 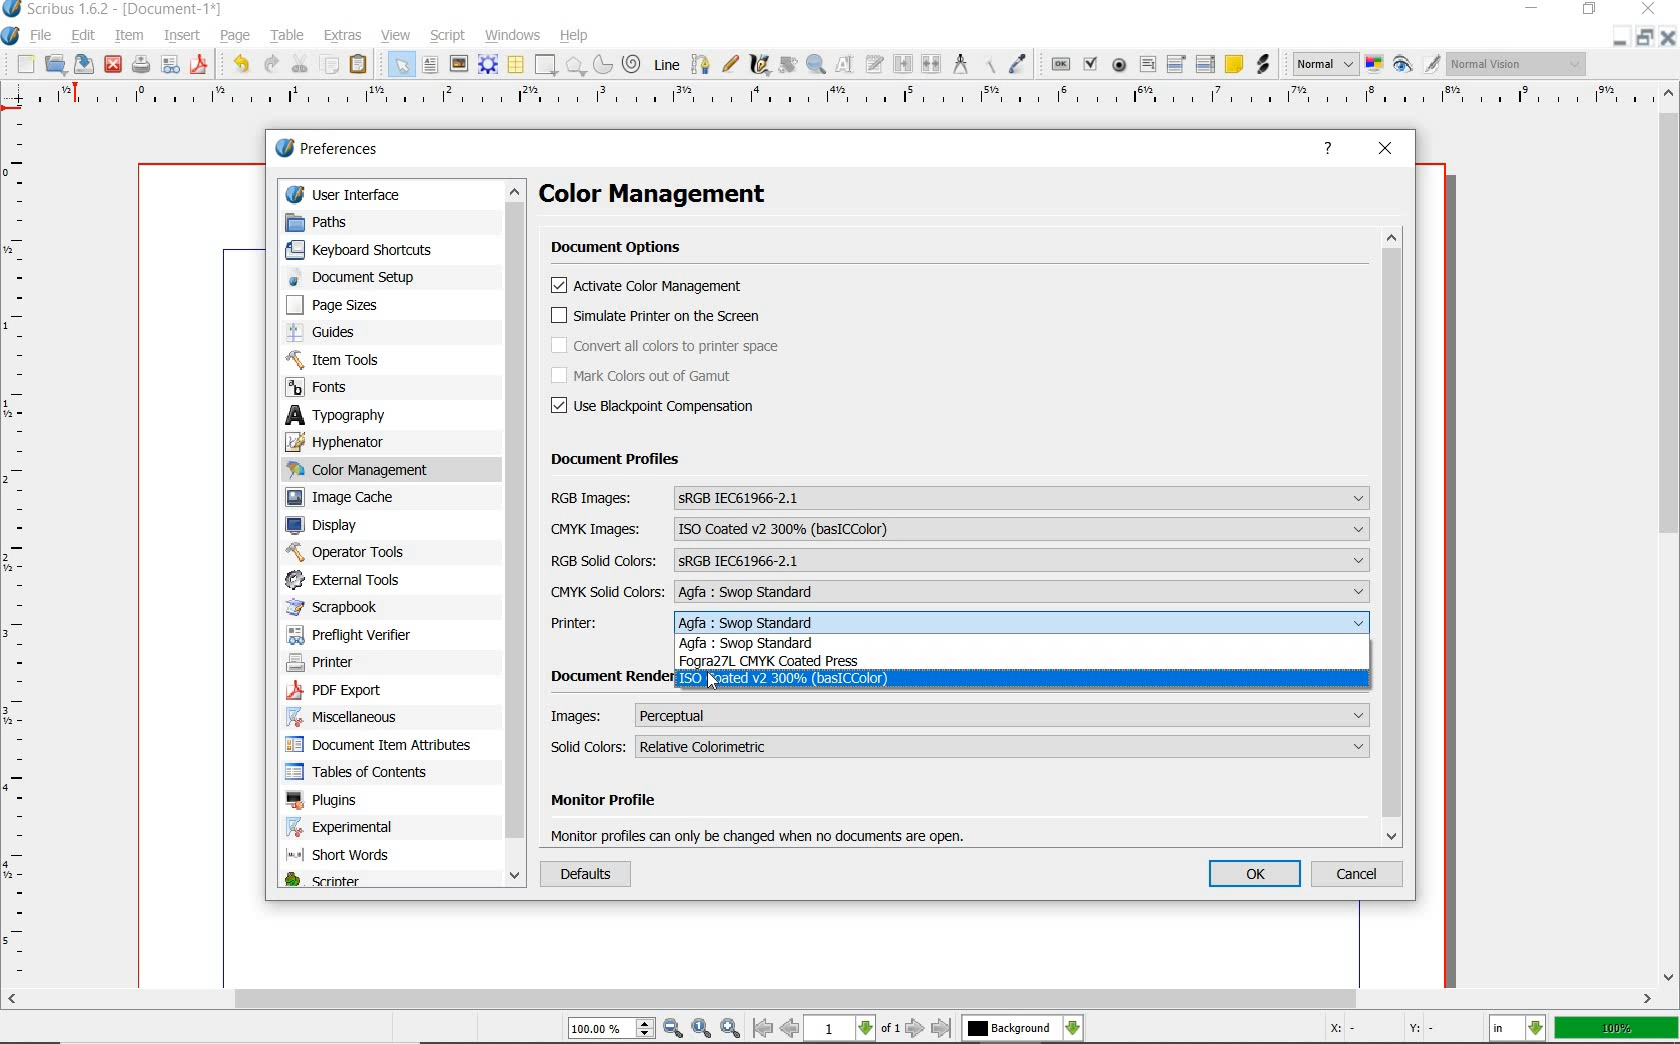 I want to click on paste, so click(x=362, y=66).